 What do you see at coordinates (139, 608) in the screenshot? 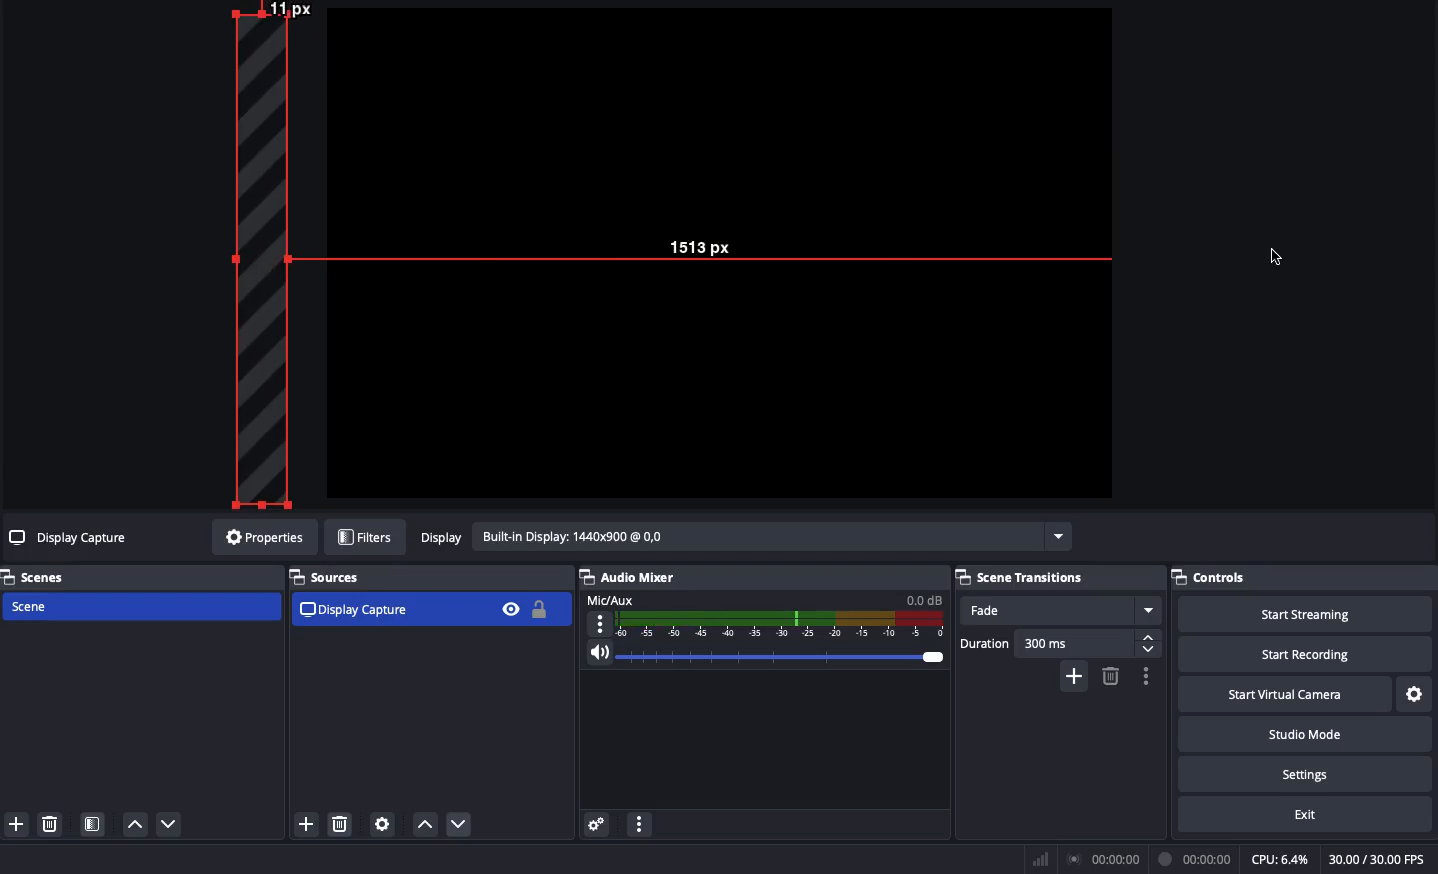
I see `Scene` at bounding box center [139, 608].